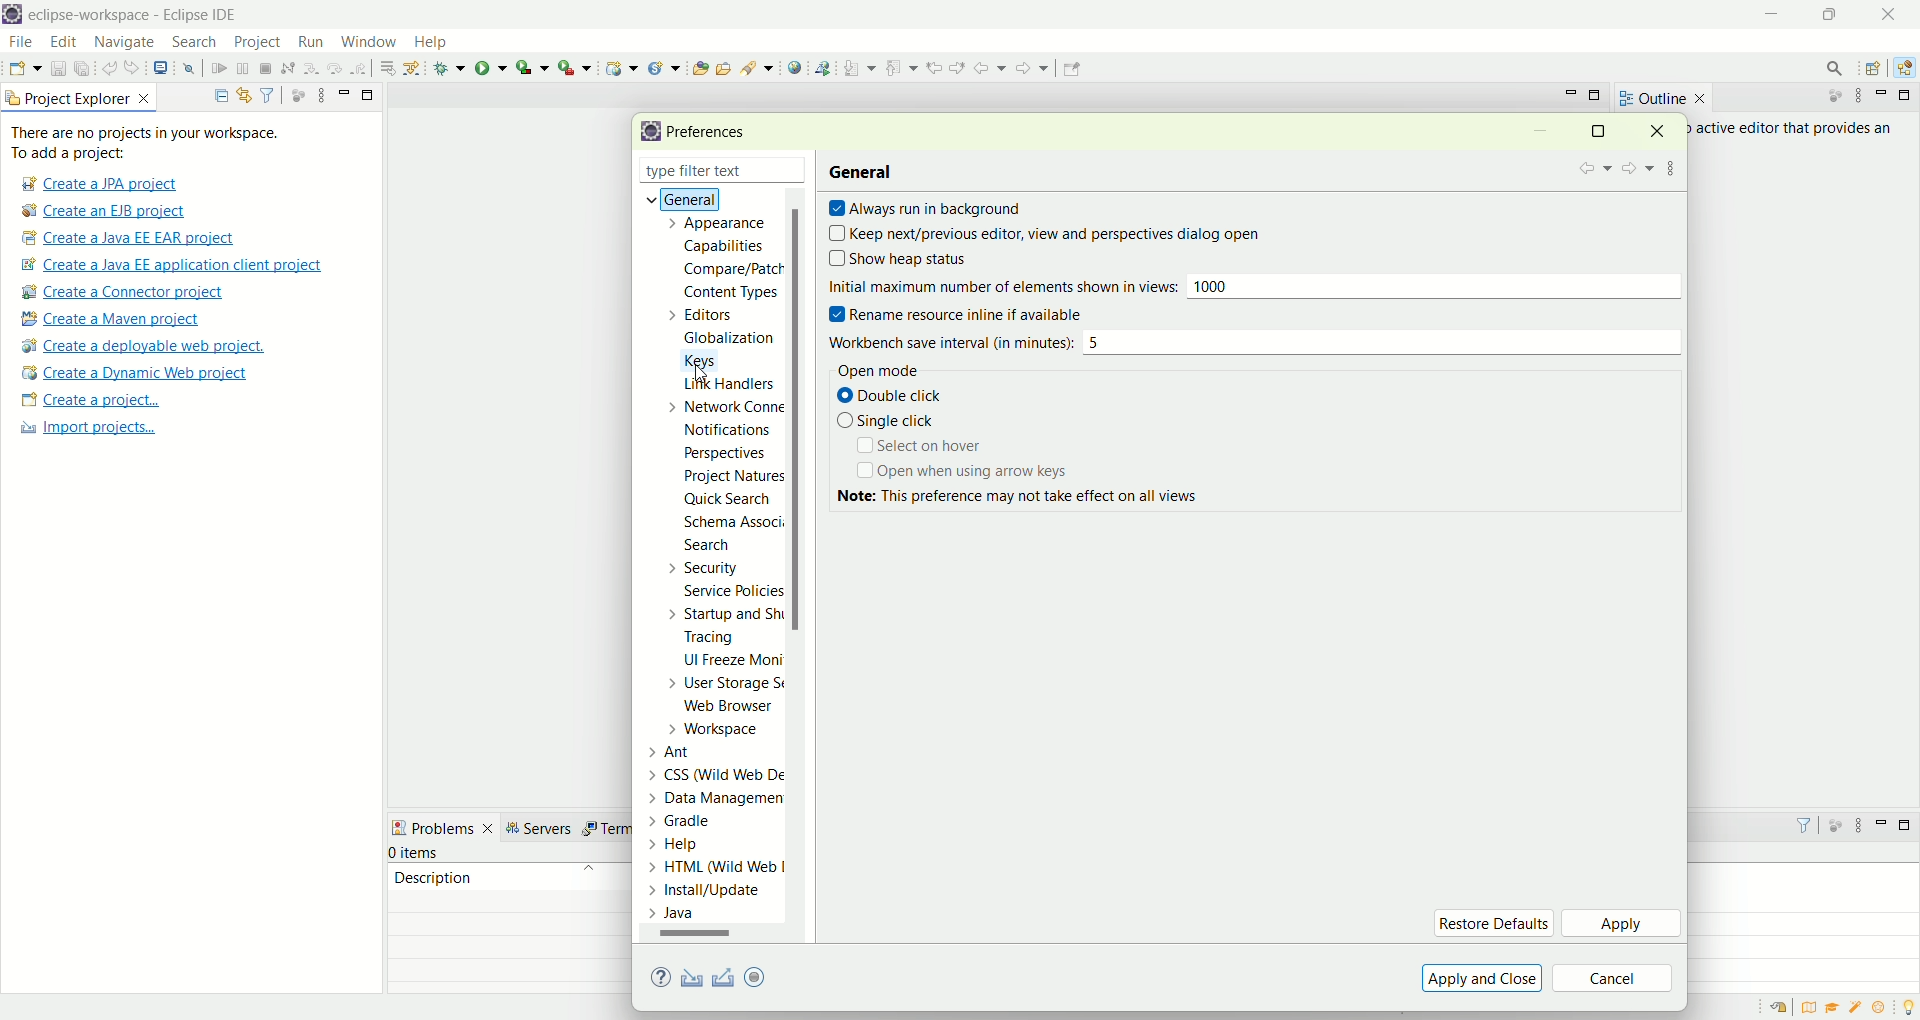 This screenshot has height=1020, width=1920. Describe the element at coordinates (1045, 235) in the screenshot. I see `keep next/previous editor, view and perspective dialog open` at that location.